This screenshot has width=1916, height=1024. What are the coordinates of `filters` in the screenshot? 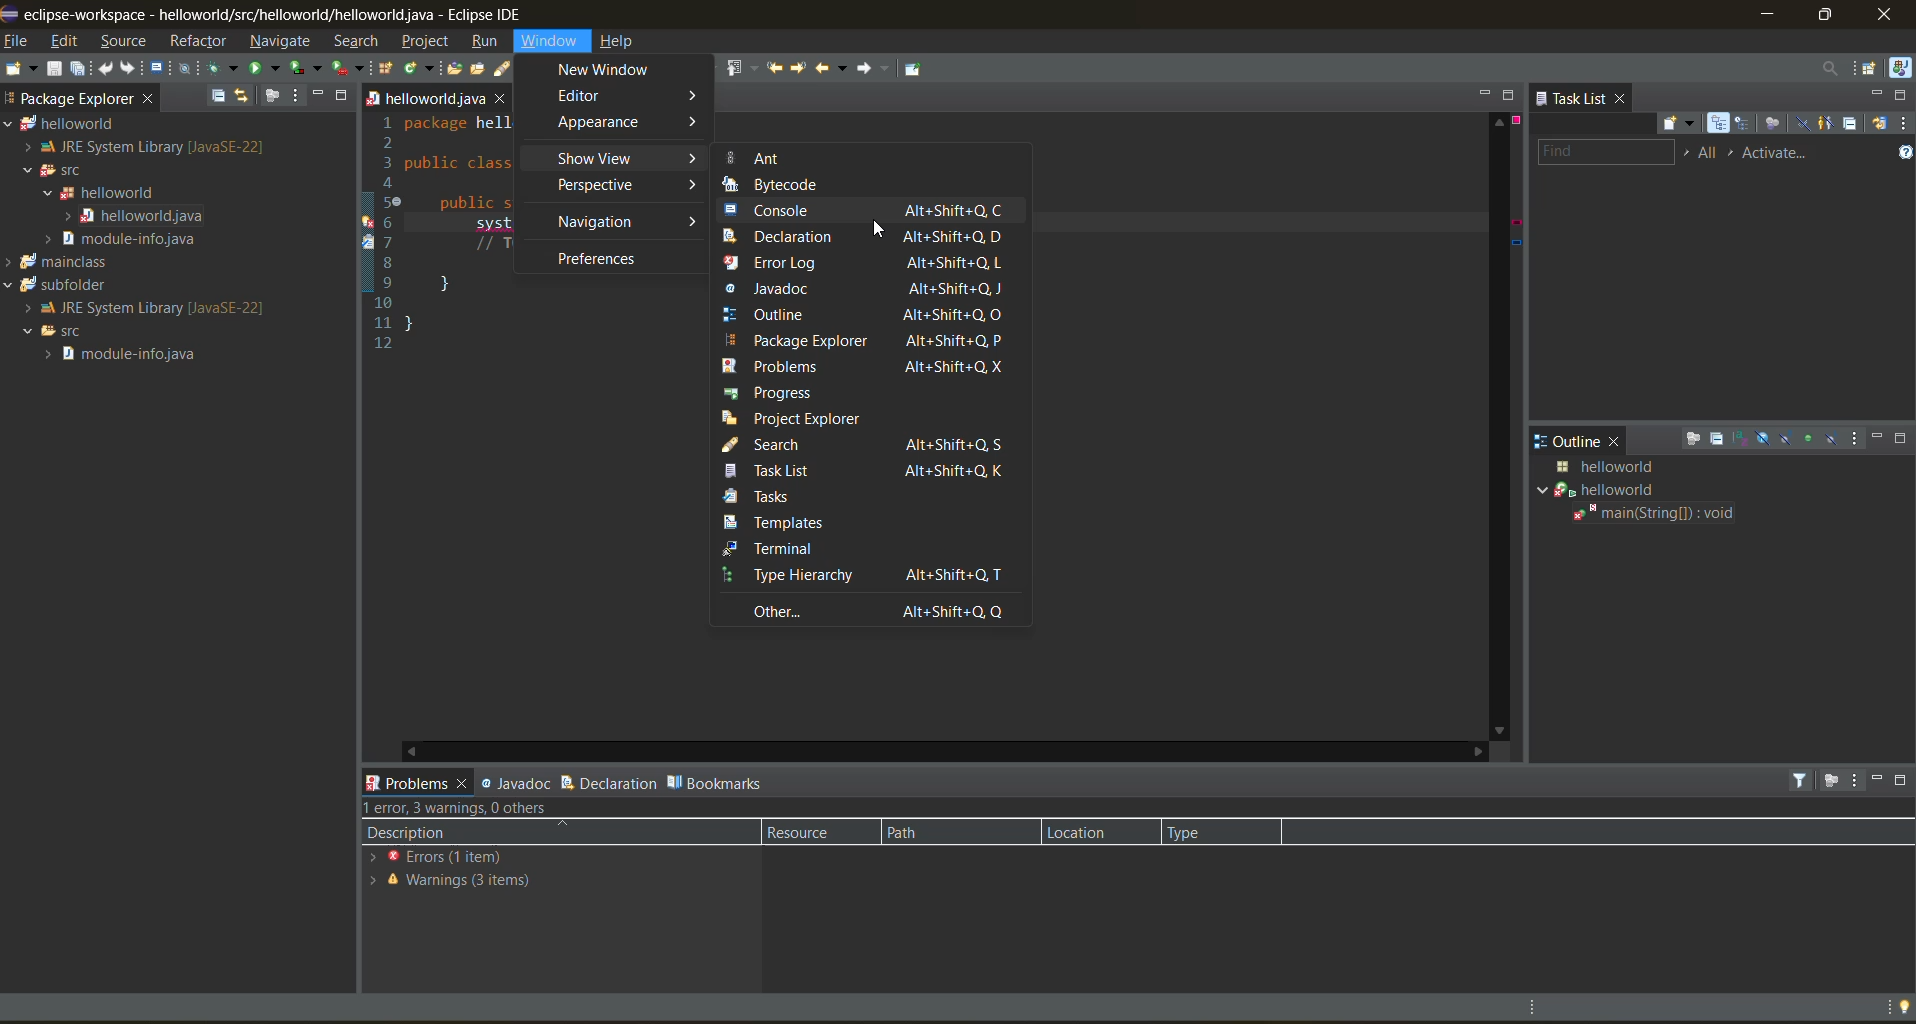 It's located at (1801, 780).